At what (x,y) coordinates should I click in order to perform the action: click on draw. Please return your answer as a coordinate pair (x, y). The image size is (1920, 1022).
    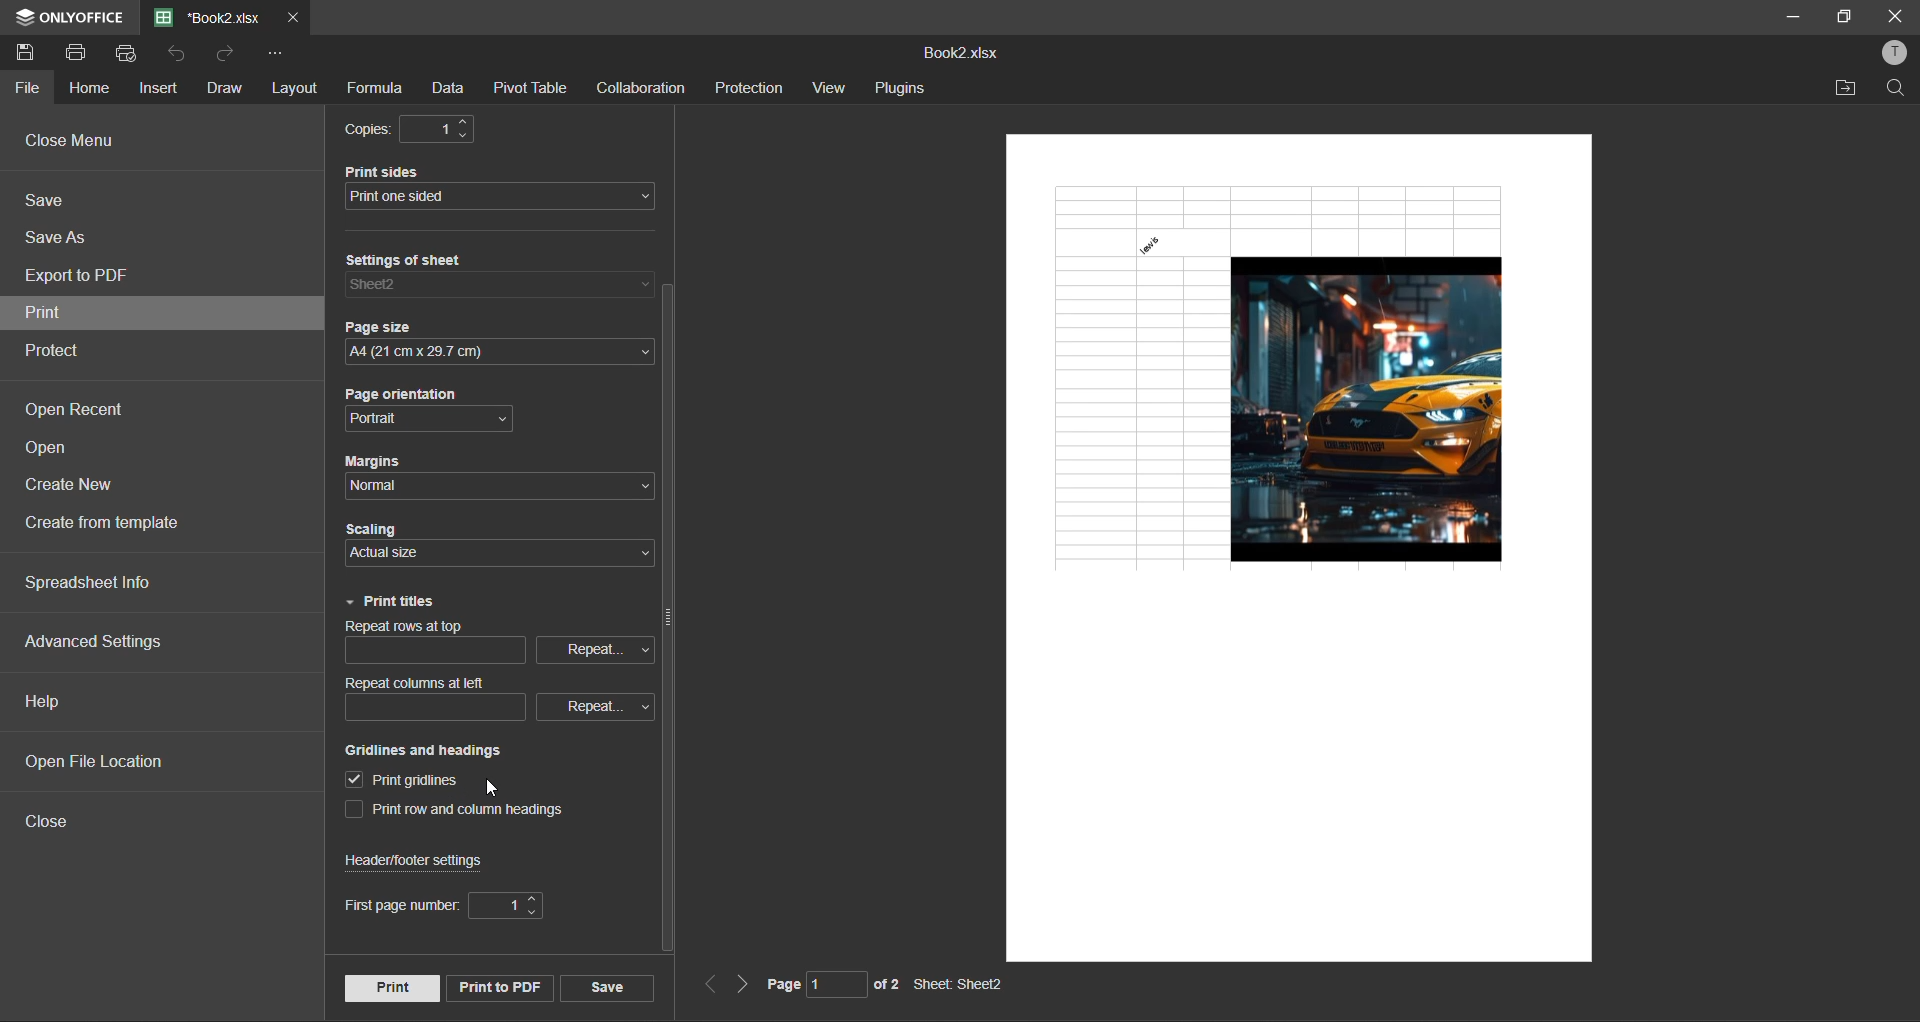
    Looking at the image, I should click on (221, 93).